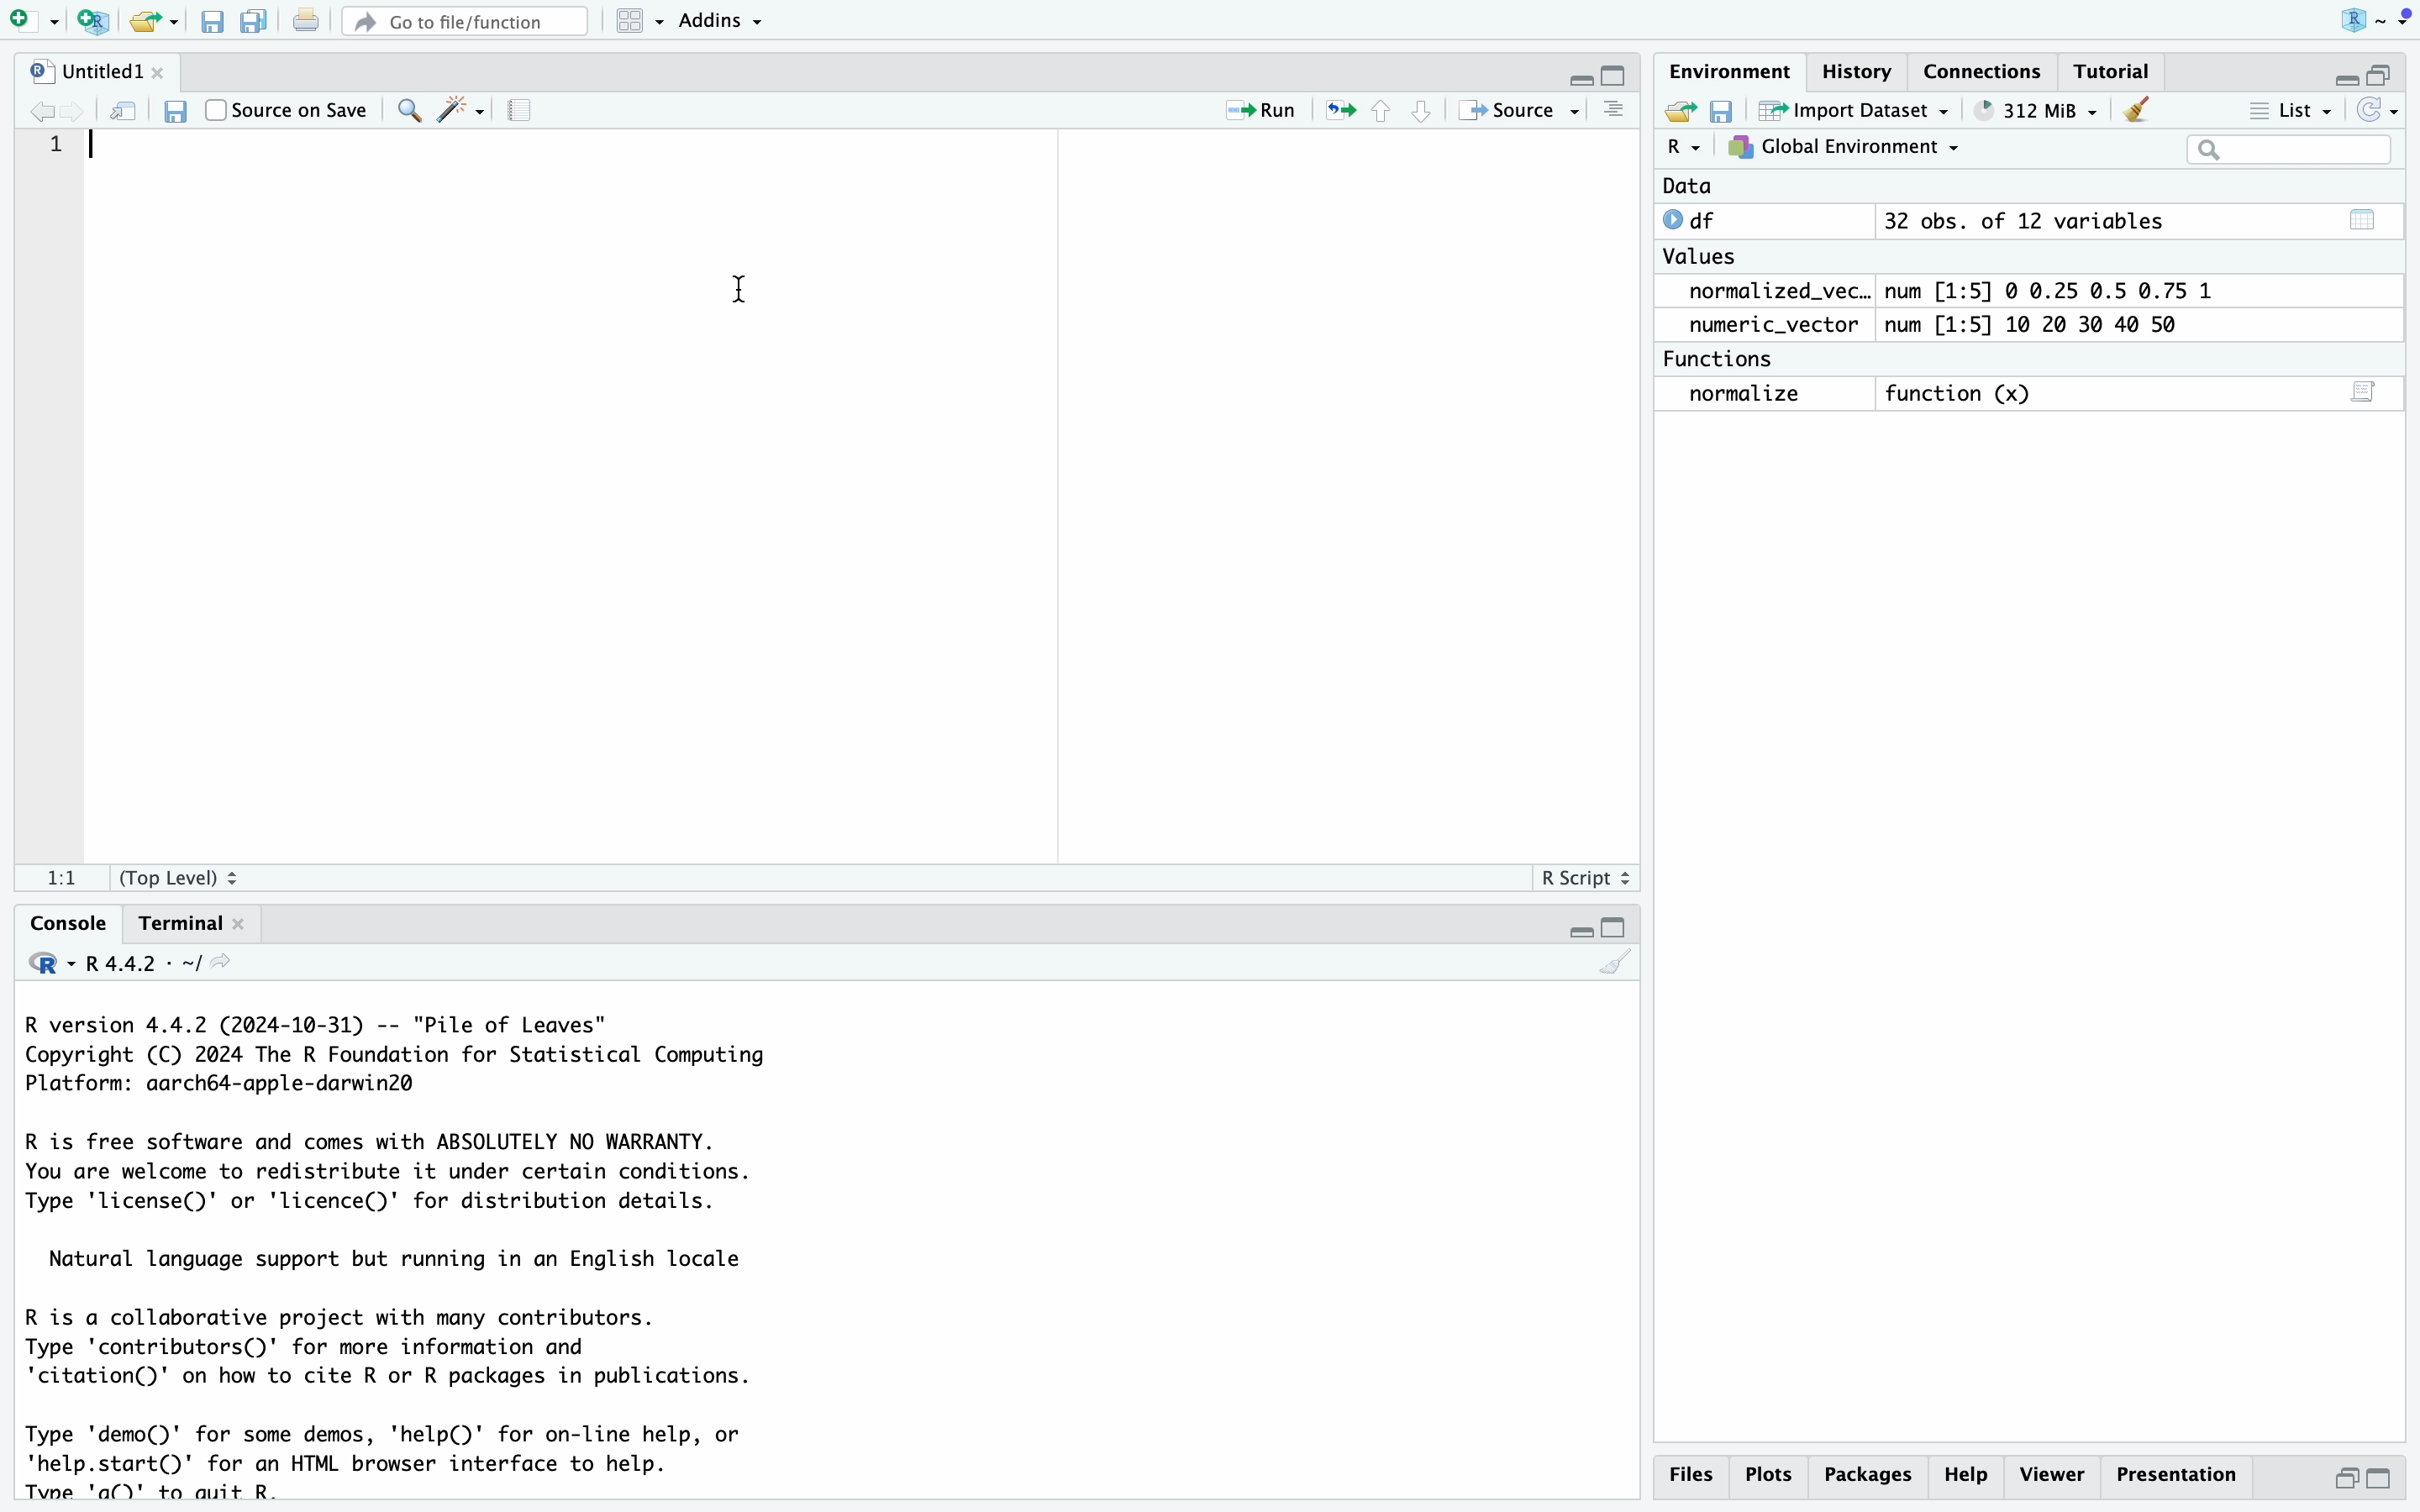  Describe the element at coordinates (1586, 72) in the screenshot. I see `minimize/maximize` at that location.